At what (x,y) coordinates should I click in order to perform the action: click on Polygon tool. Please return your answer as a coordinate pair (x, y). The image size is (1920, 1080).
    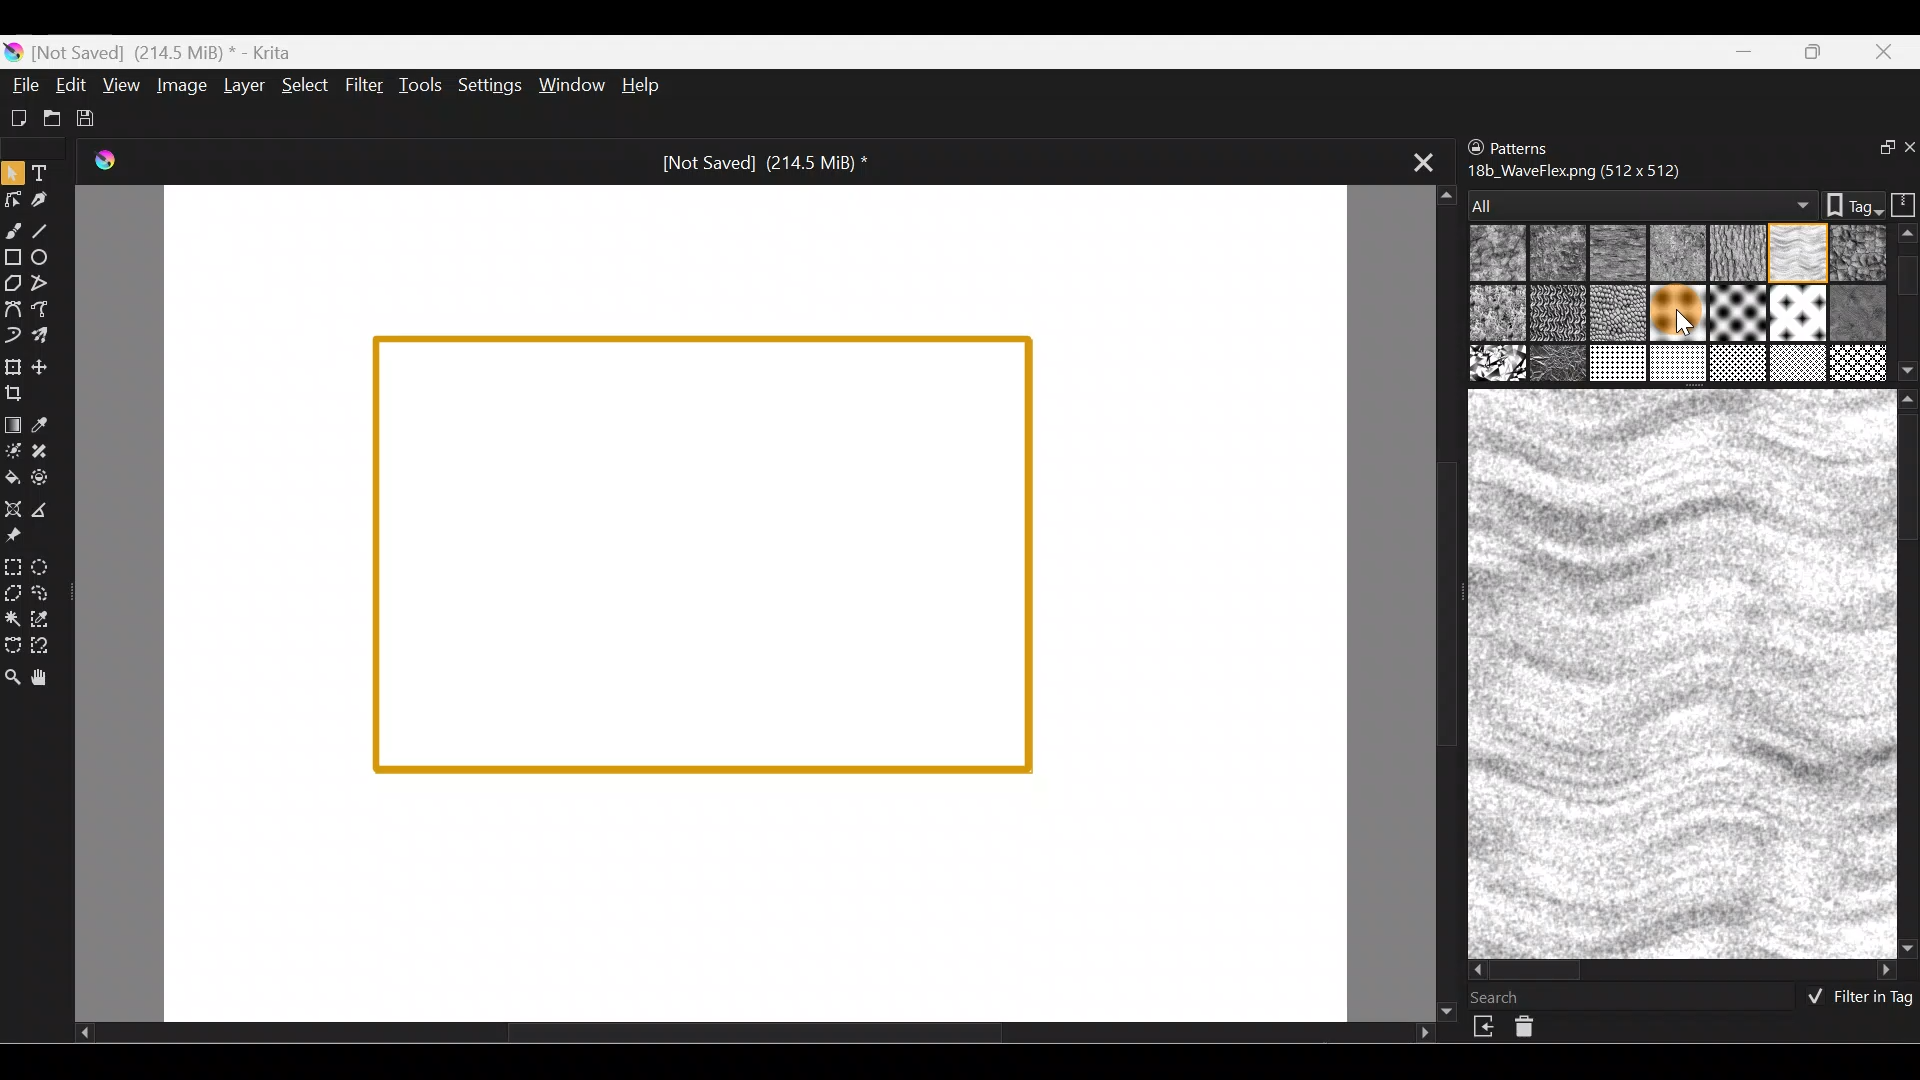
    Looking at the image, I should click on (12, 280).